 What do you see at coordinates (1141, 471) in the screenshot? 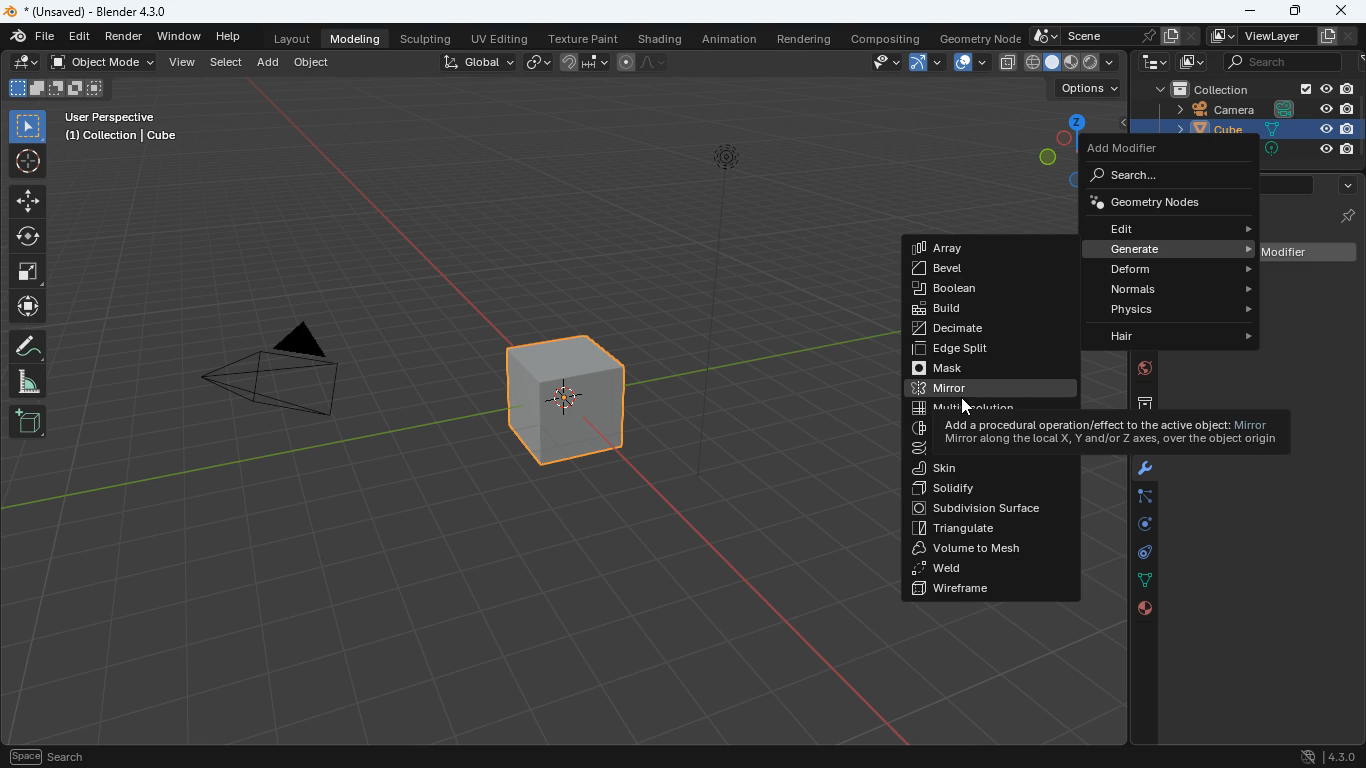
I see `modifiers` at bounding box center [1141, 471].